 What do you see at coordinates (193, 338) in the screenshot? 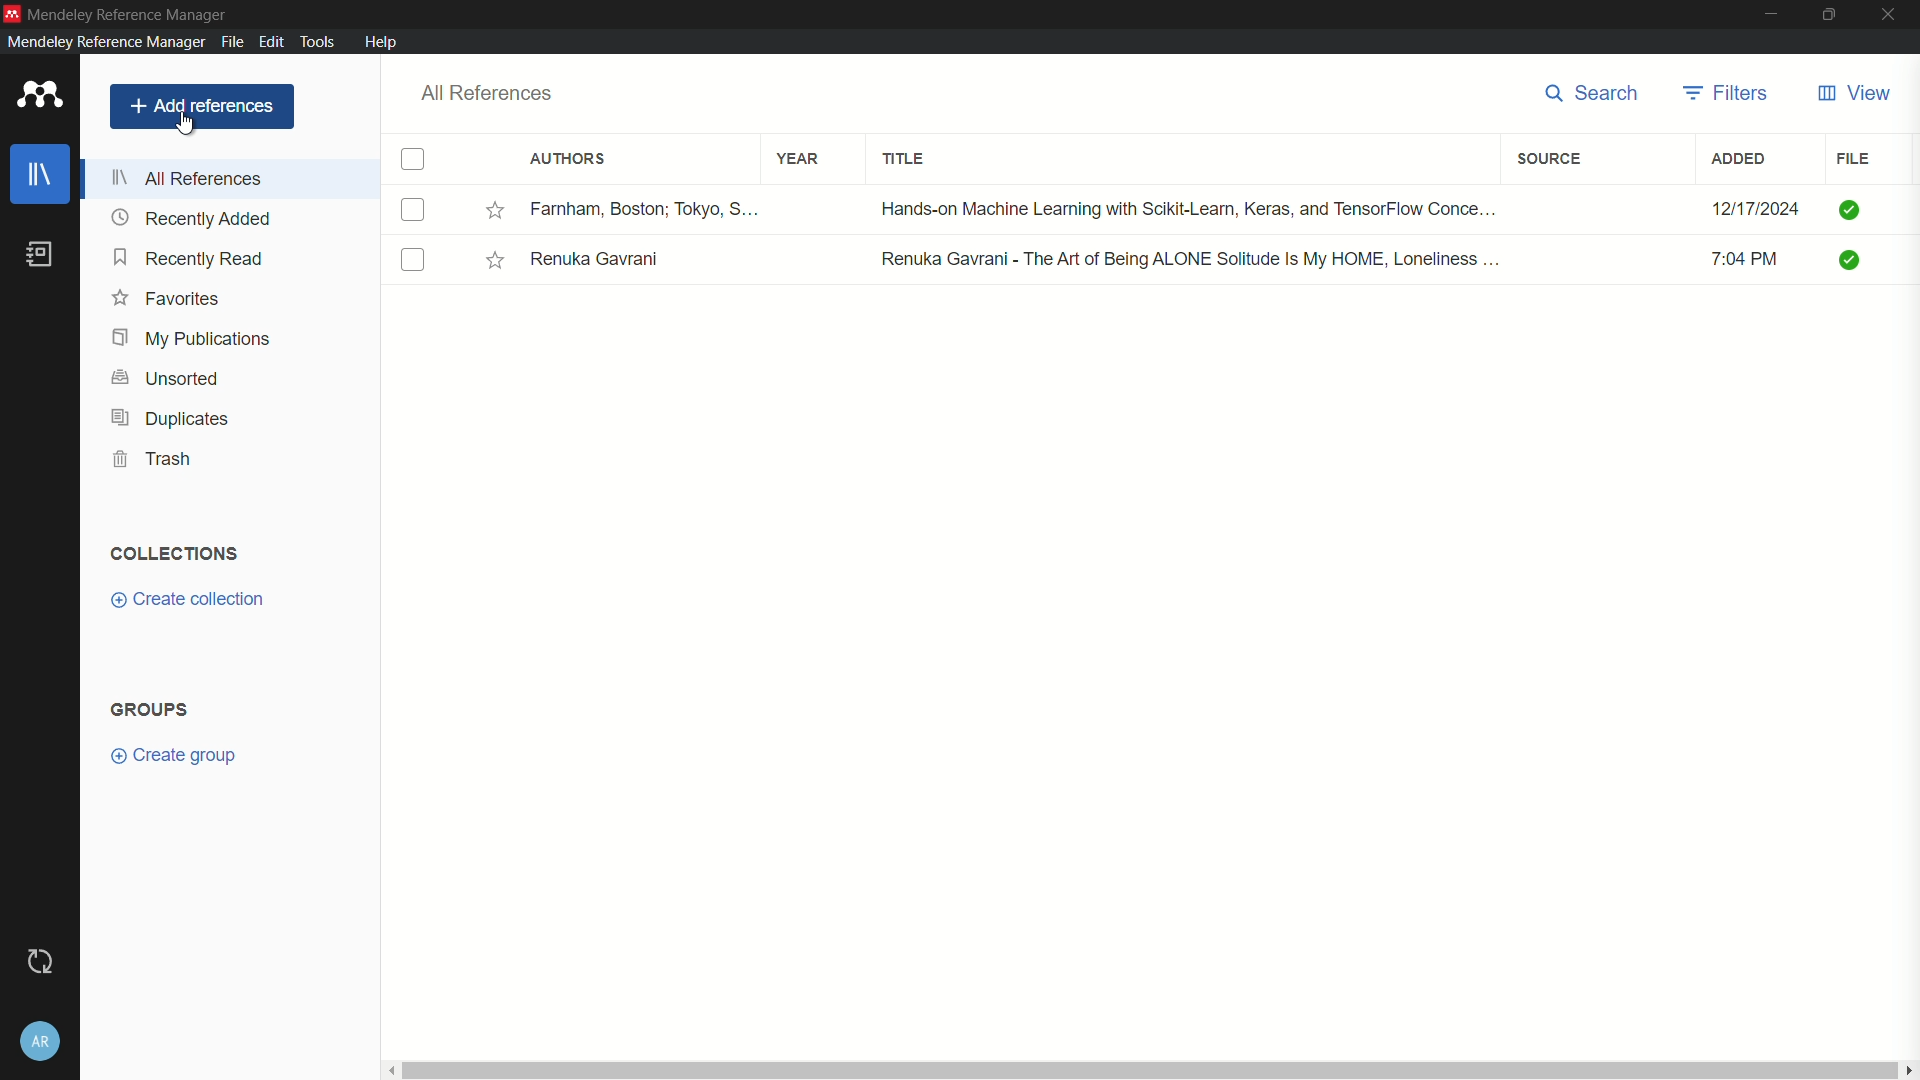
I see `my publications` at bounding box center [193, 338].